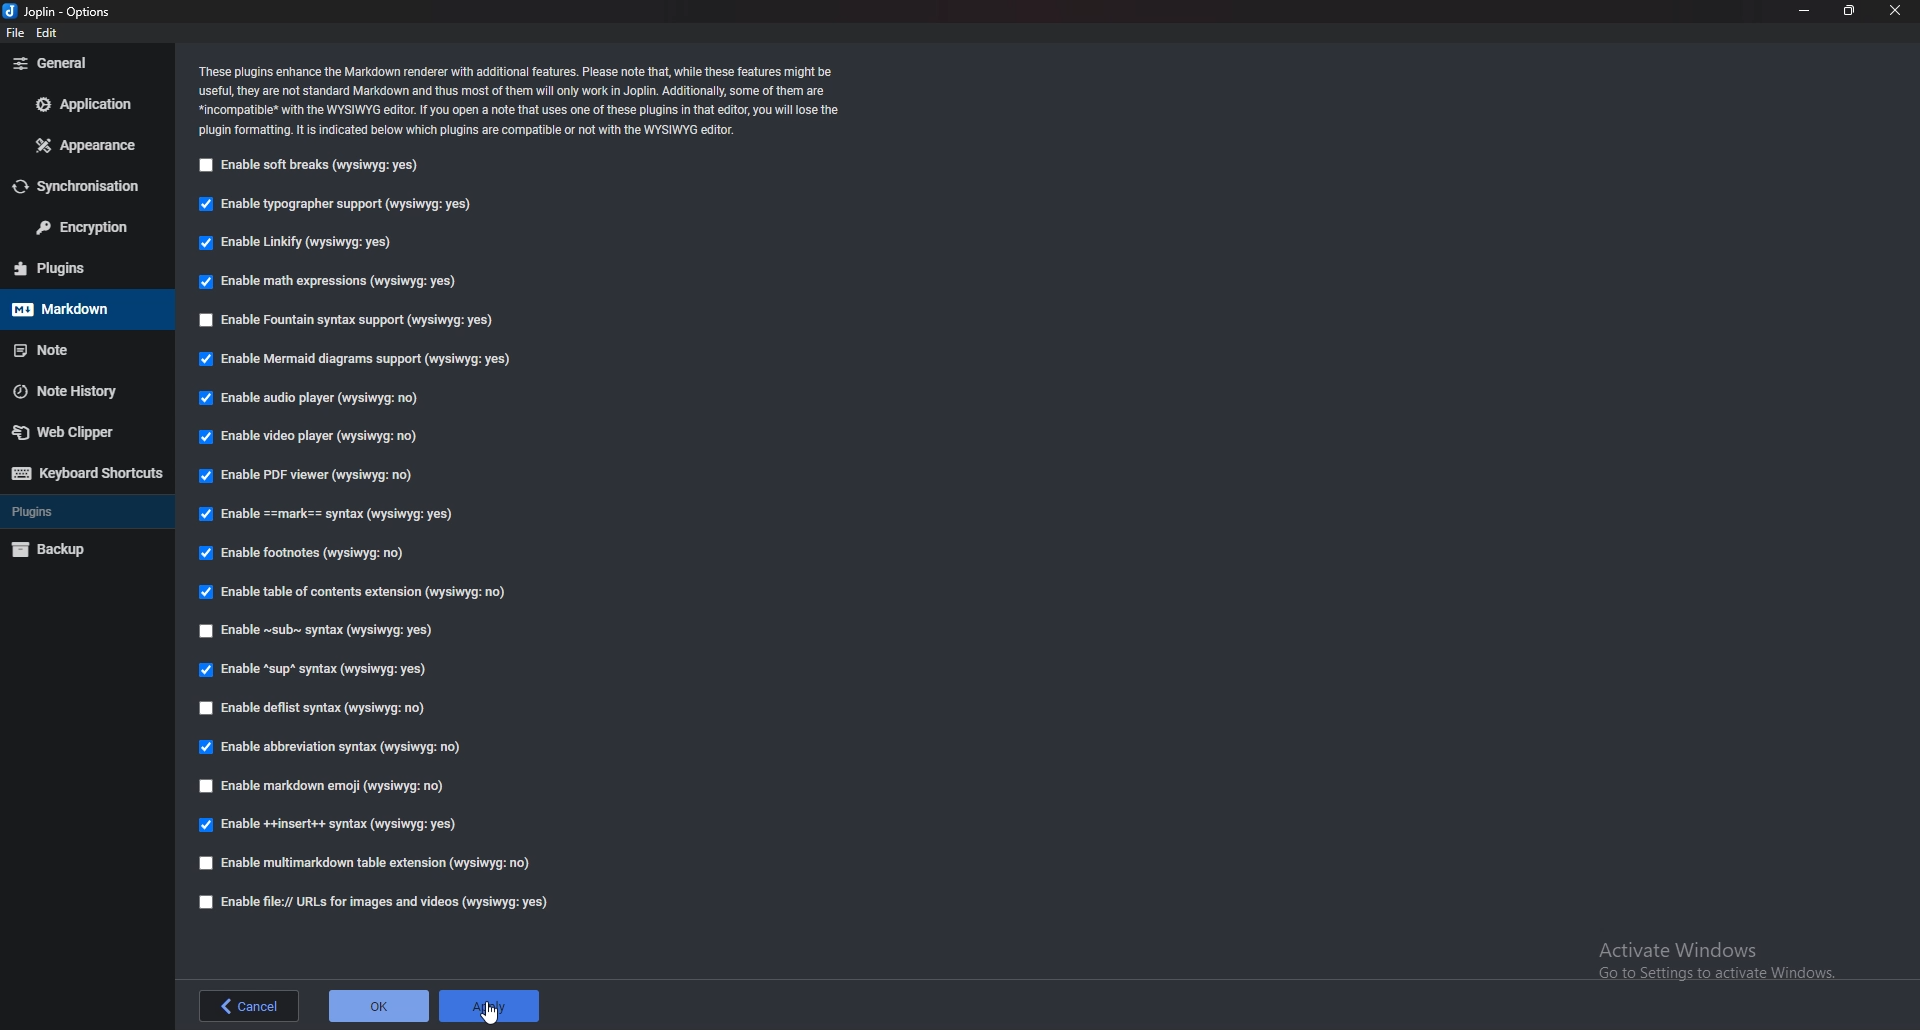 The image size is (1920, 1030). I want to click on Enable sub syntax, so click(325, 629).